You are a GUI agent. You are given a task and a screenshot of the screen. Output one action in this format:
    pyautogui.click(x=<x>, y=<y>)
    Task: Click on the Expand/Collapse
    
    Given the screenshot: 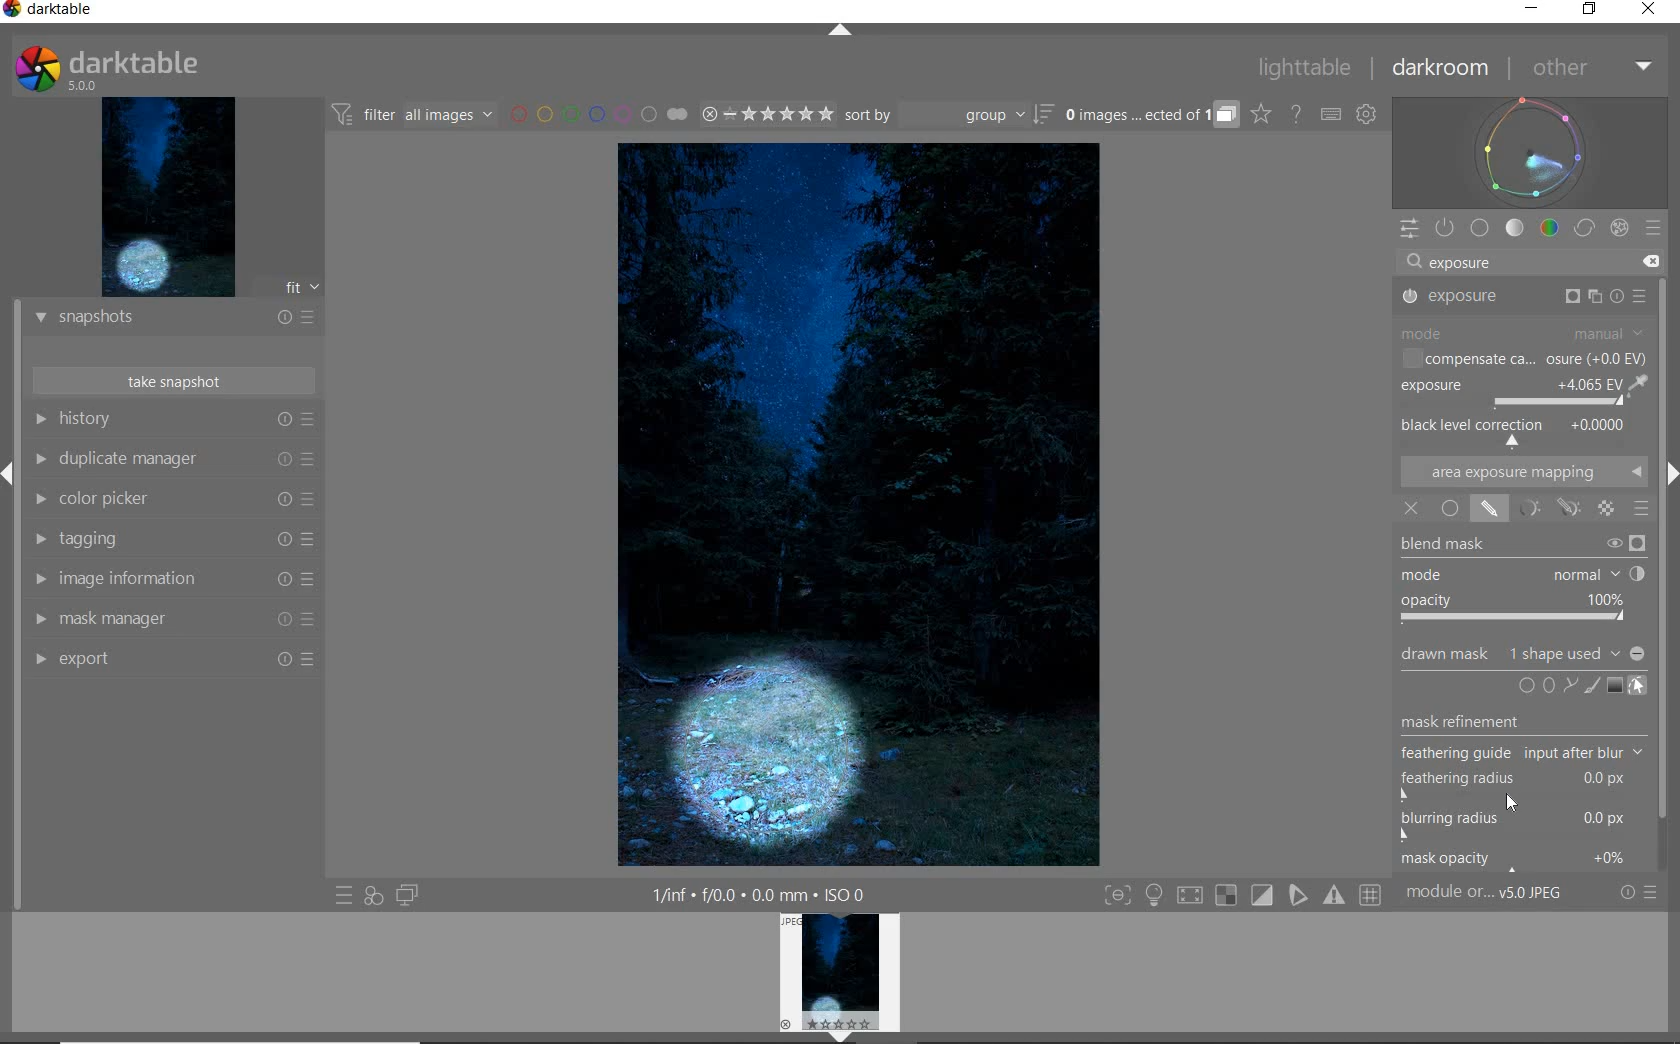 What is the action you would take?
    pyautogui.click(x=10, y=472)
    